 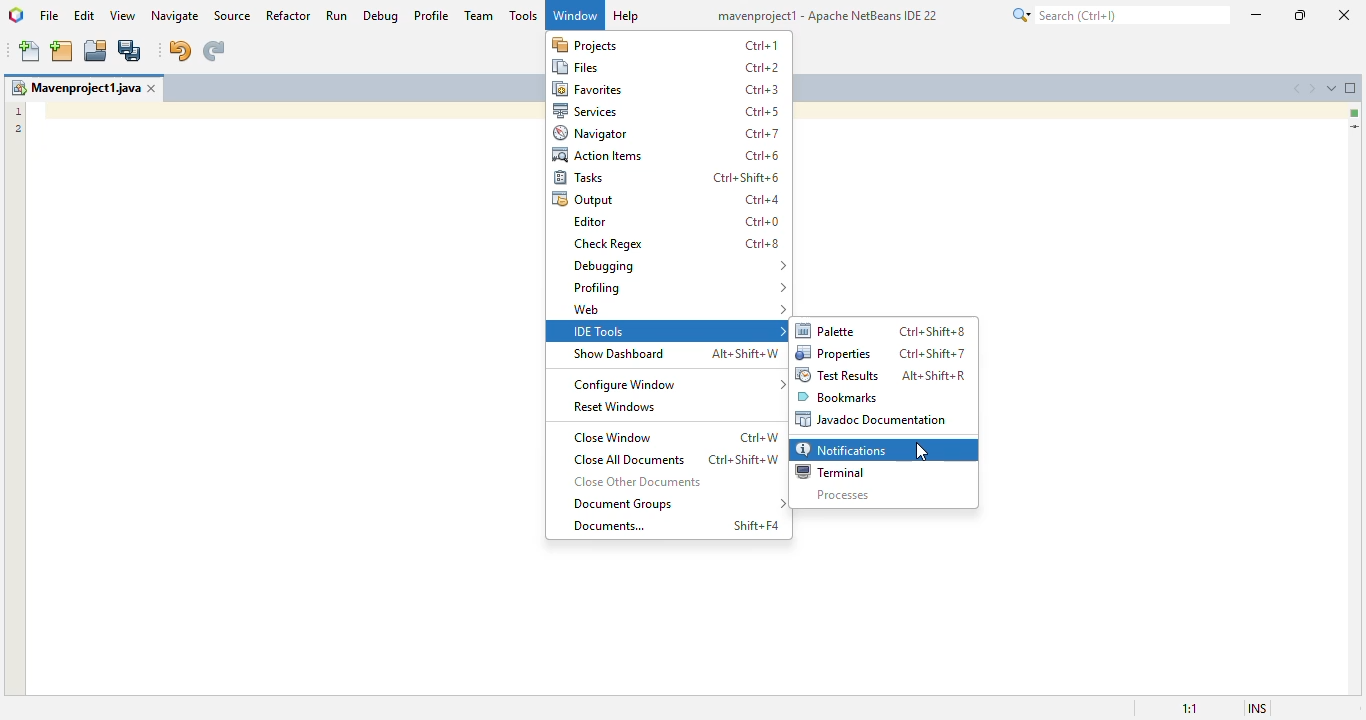 I want to click on cursor, so click(x=921, y=452).